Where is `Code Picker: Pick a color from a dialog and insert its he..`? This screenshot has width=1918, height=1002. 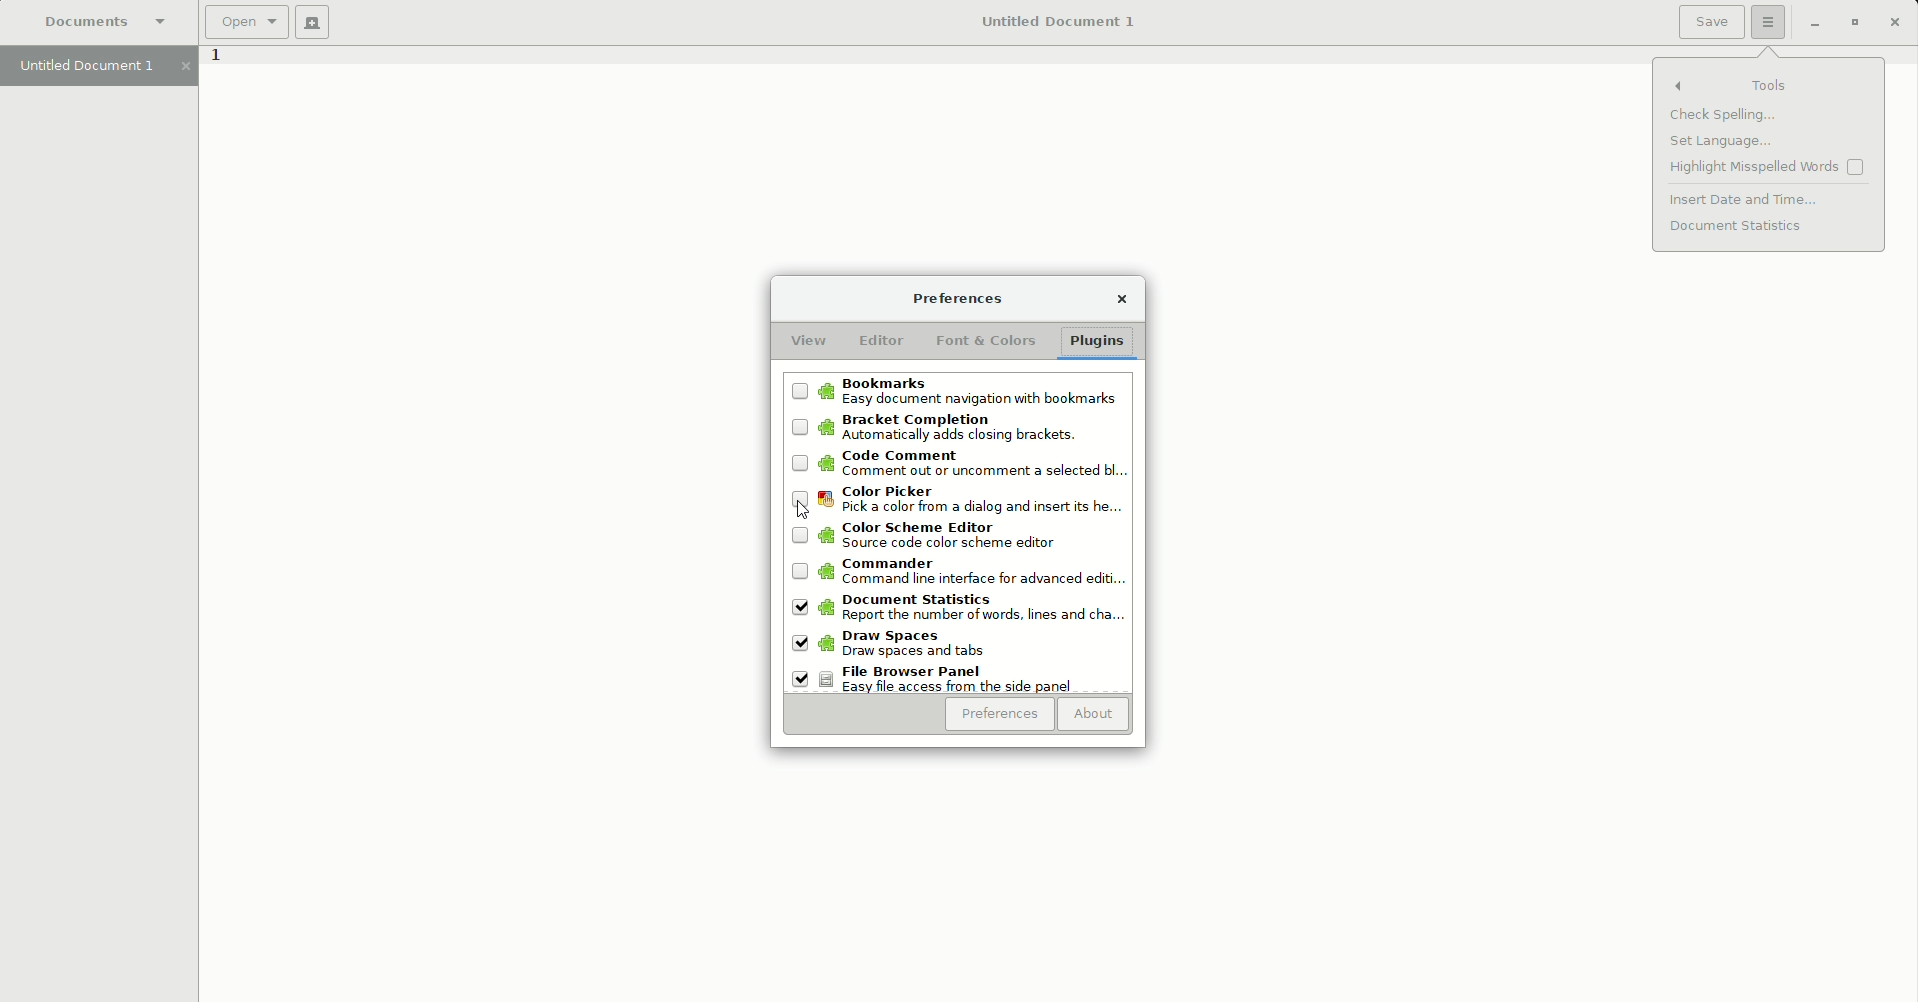
Code Picker: Pick a color from a dialog and insert its he.. is located at coordinates (961, 502).